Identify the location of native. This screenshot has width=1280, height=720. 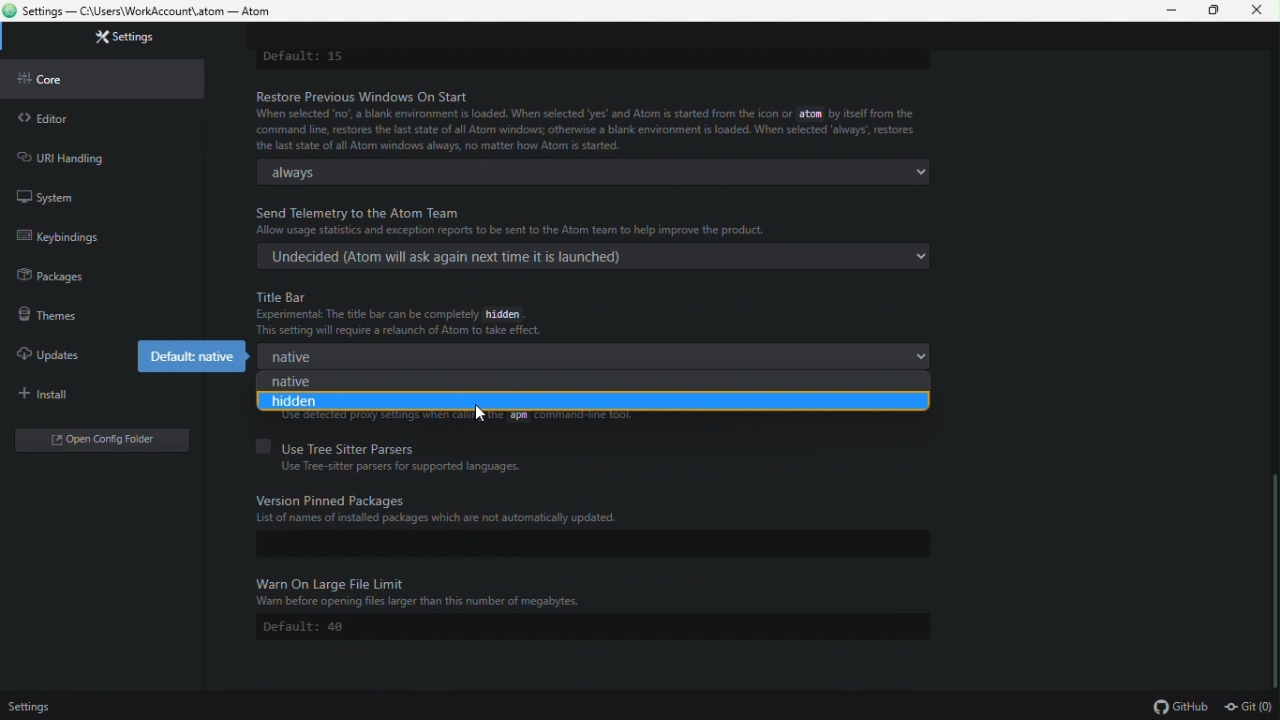
(581, 381).